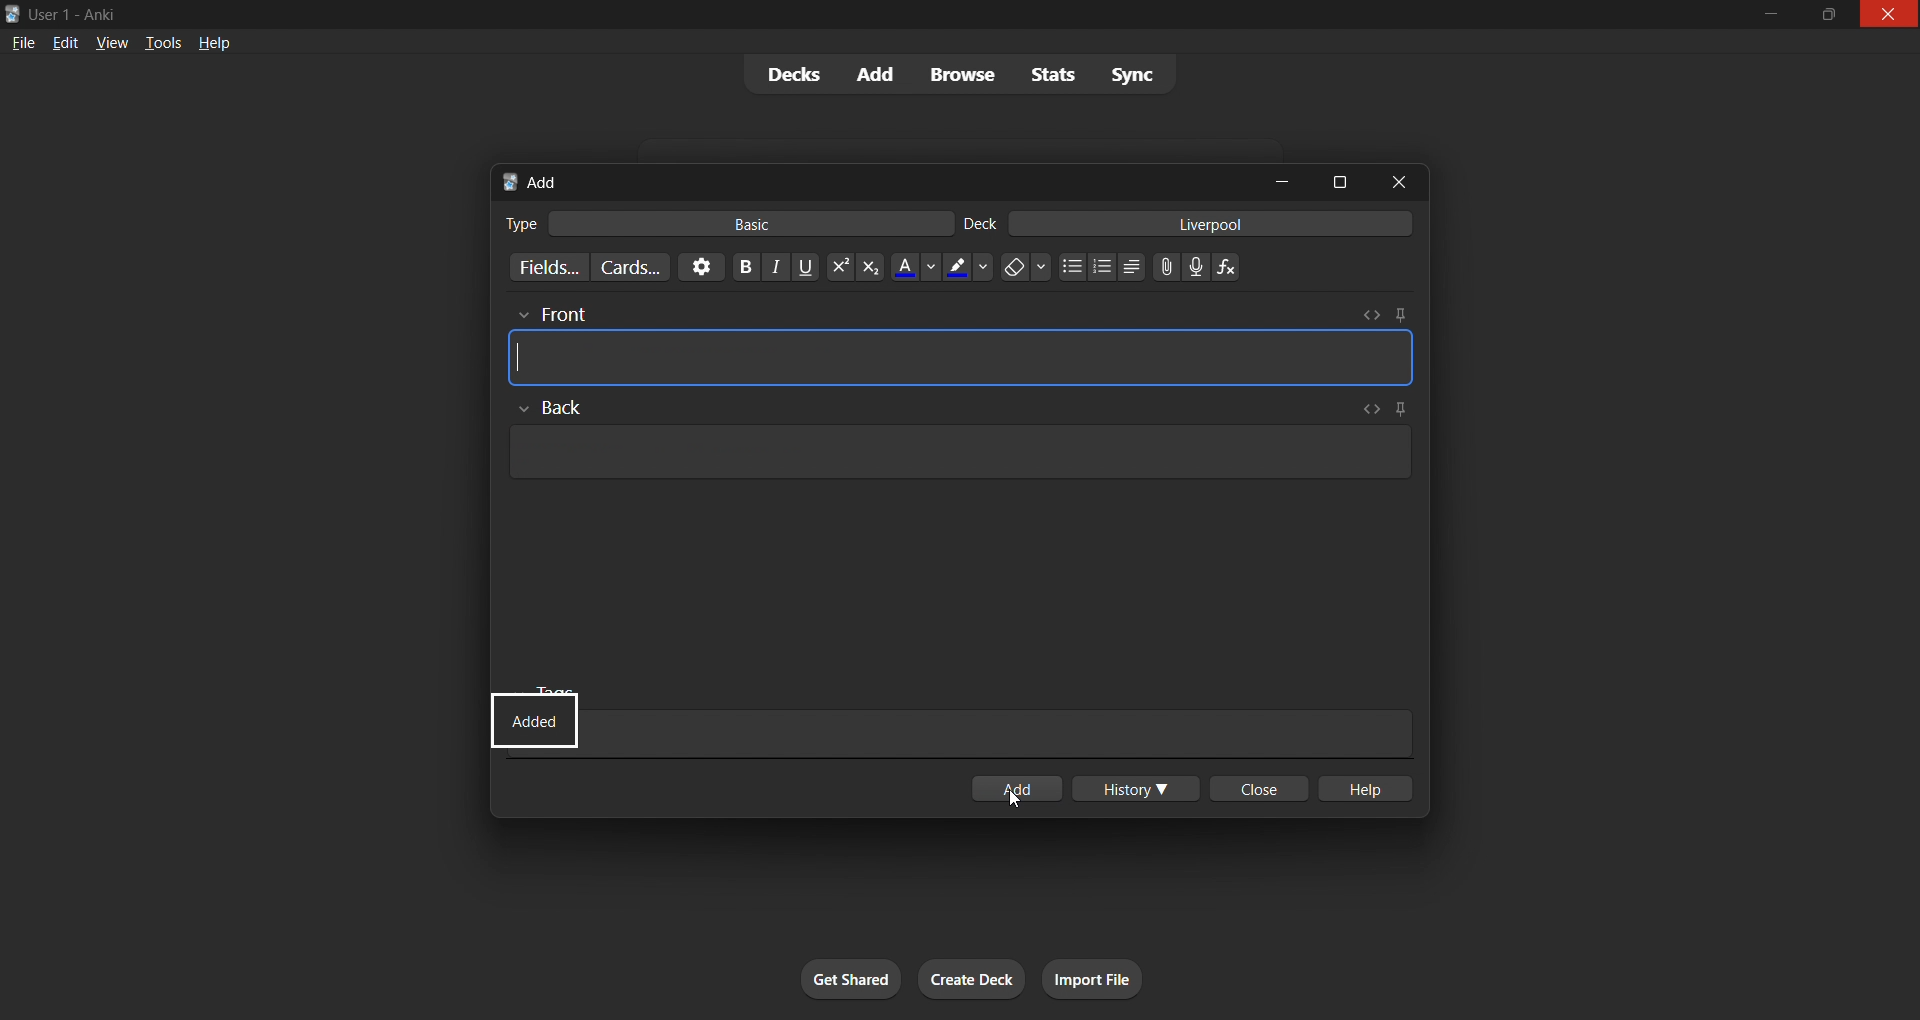 This screenshot has height=1020, width=1920. Describe the element at coordinates (968, 268) in the screenshot. I see `font highlight` at that location.